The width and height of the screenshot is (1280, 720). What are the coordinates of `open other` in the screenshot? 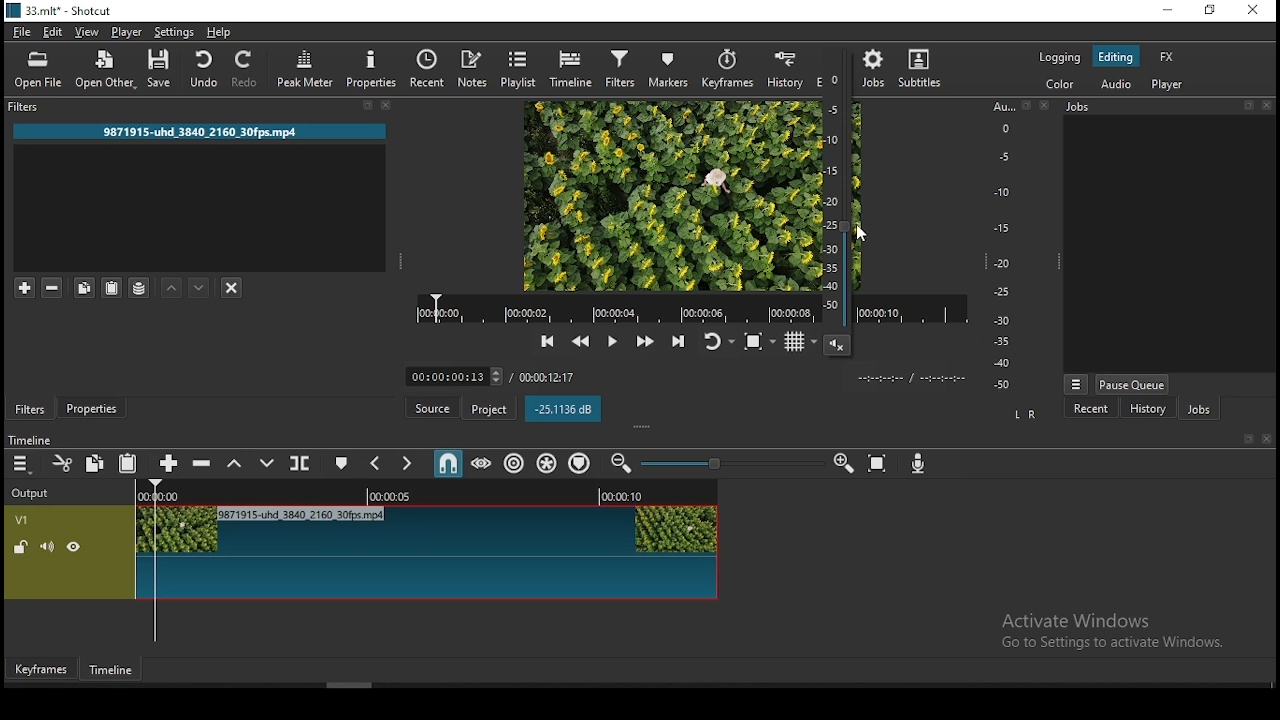 It's located at (107, 70).